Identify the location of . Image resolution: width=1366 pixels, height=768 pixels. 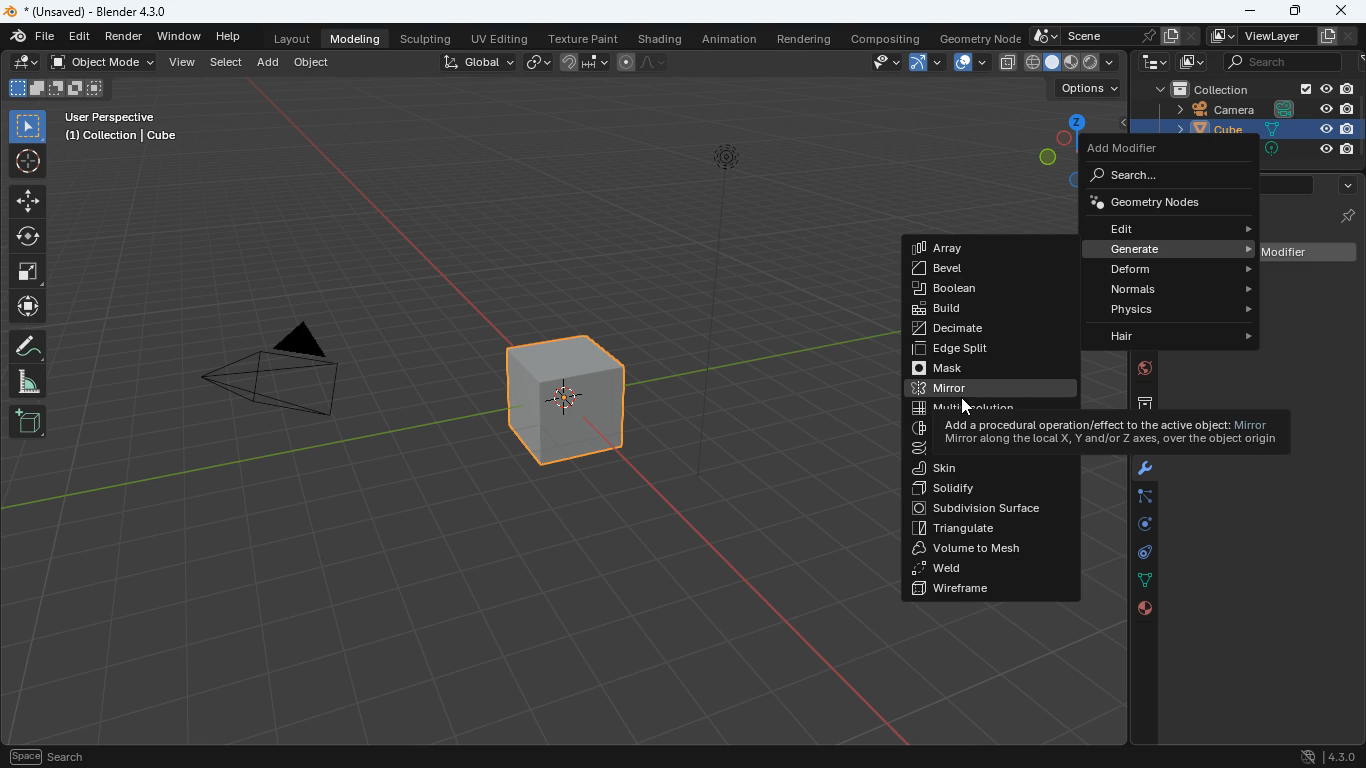
(1347, 89).